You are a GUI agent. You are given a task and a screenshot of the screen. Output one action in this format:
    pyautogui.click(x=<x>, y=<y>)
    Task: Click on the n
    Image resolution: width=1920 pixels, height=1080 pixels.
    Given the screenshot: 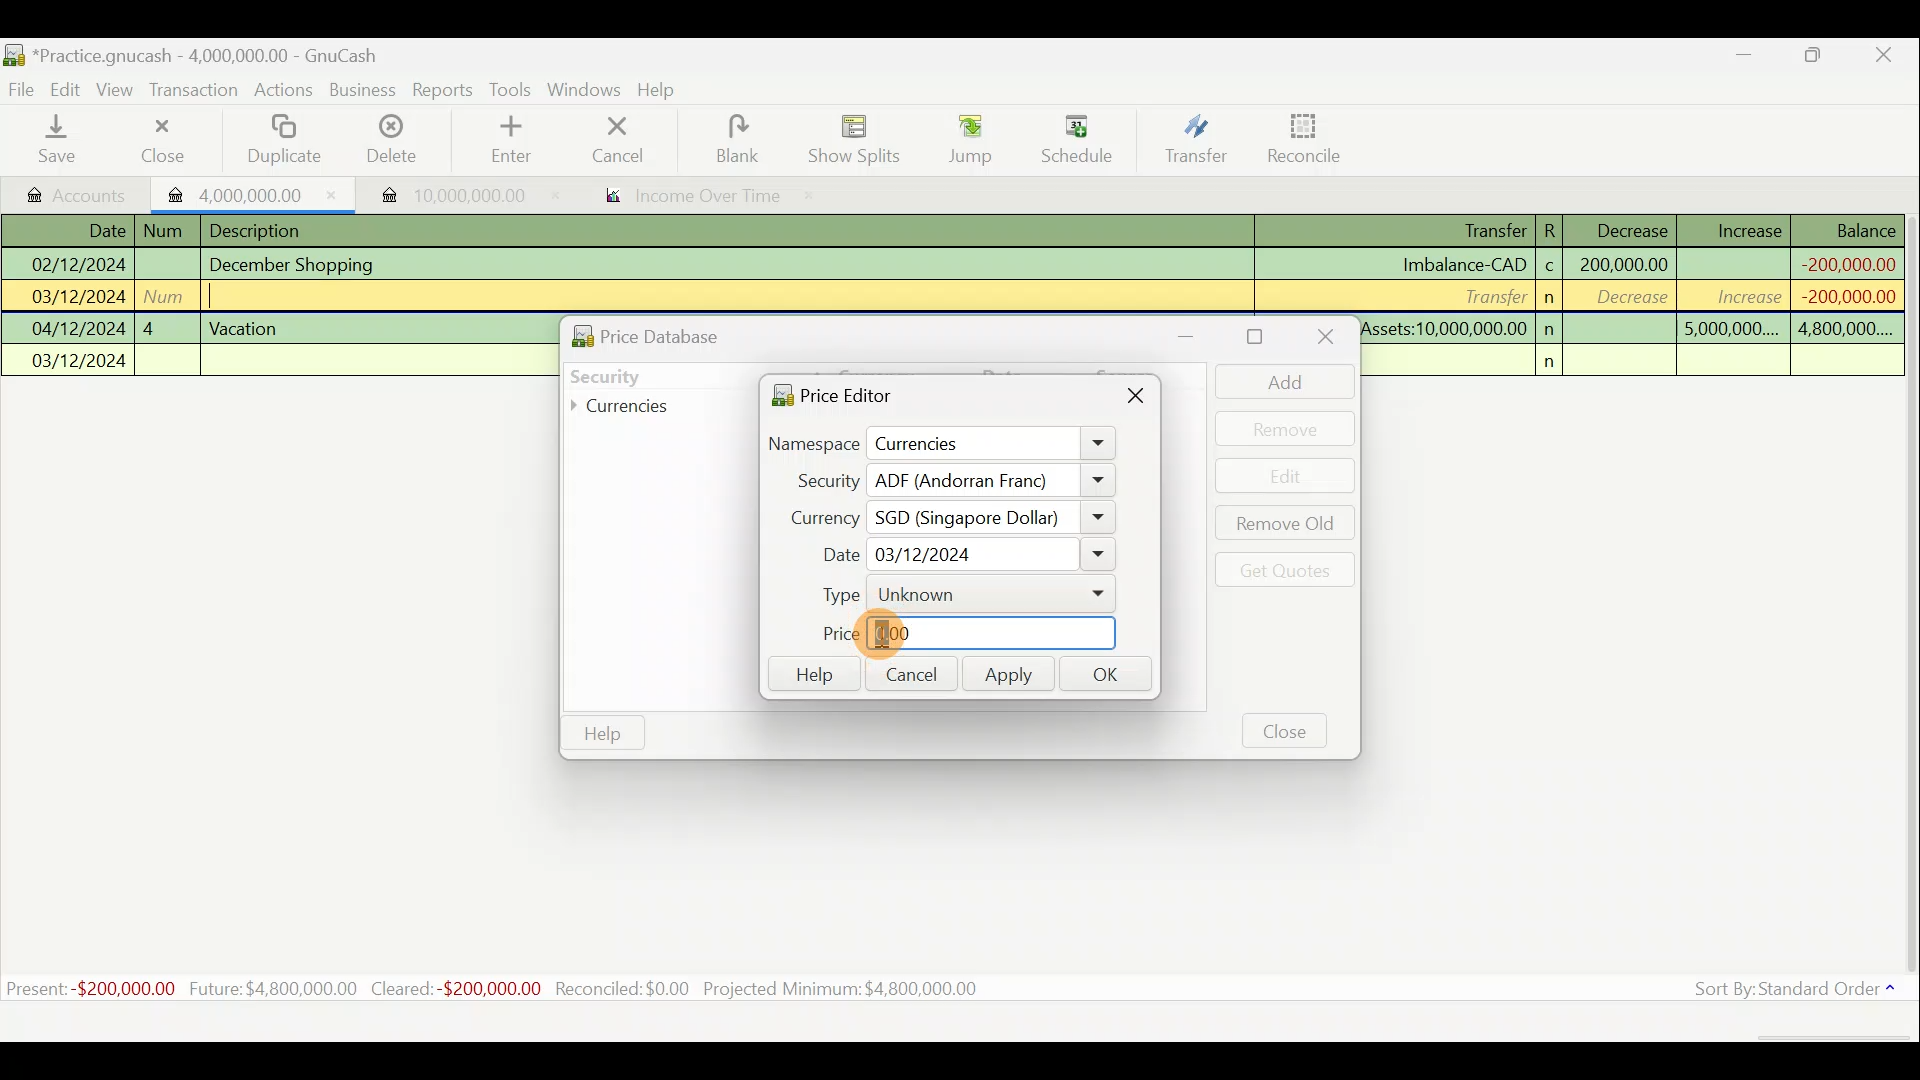 What is the action you would take?
    pyautogui.click(x=1552, y=298)
    